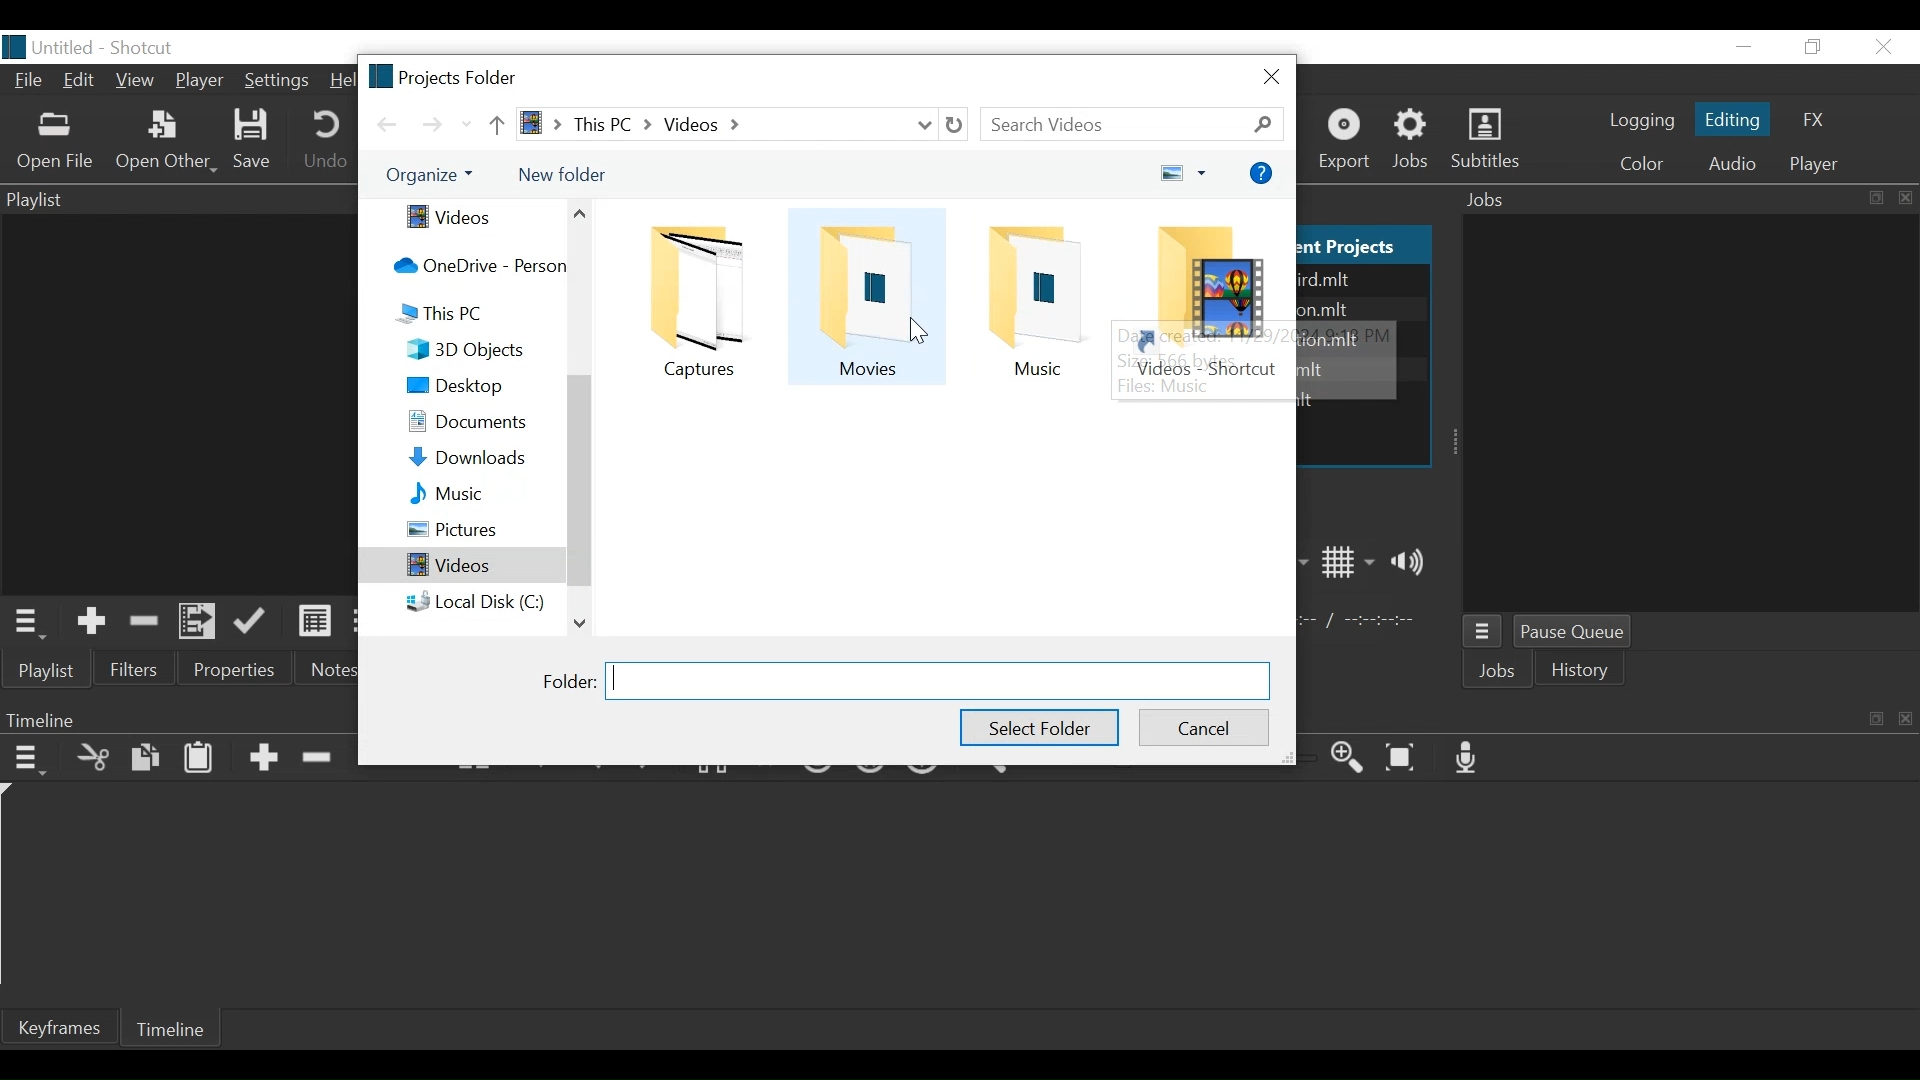 This screenshot has height=1080, width=1920. I want to click on Update, so click(254, 622).